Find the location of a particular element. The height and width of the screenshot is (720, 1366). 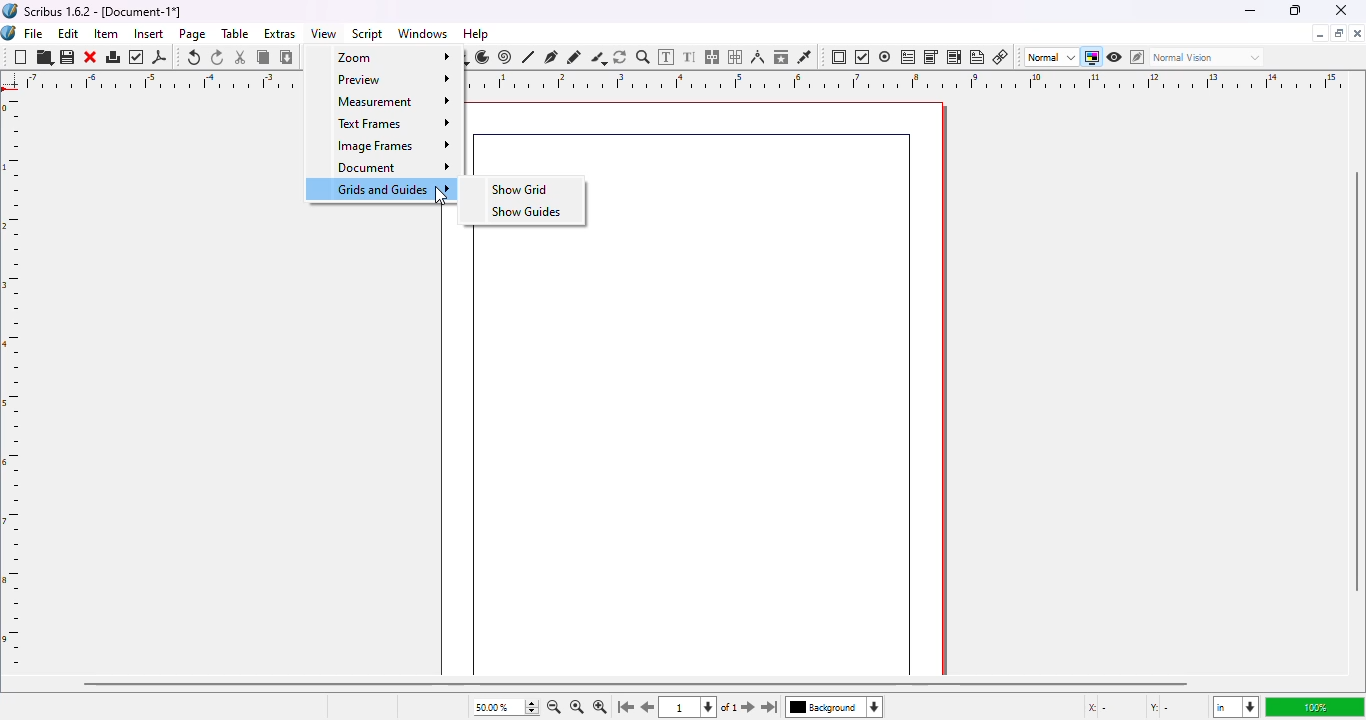

zoom is located at coordinates (384, 55).